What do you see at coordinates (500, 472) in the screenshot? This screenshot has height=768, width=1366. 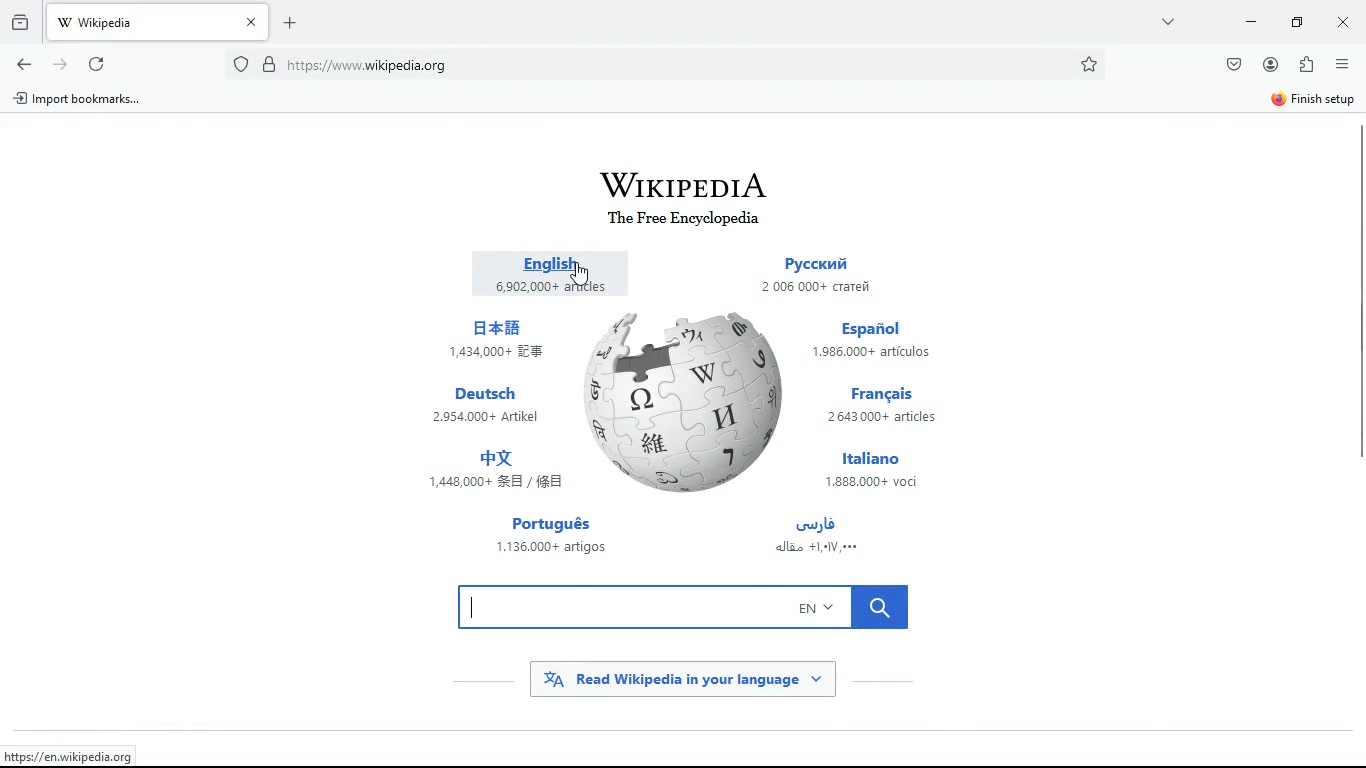 I see `japanese` at bounding box center [500, 472].